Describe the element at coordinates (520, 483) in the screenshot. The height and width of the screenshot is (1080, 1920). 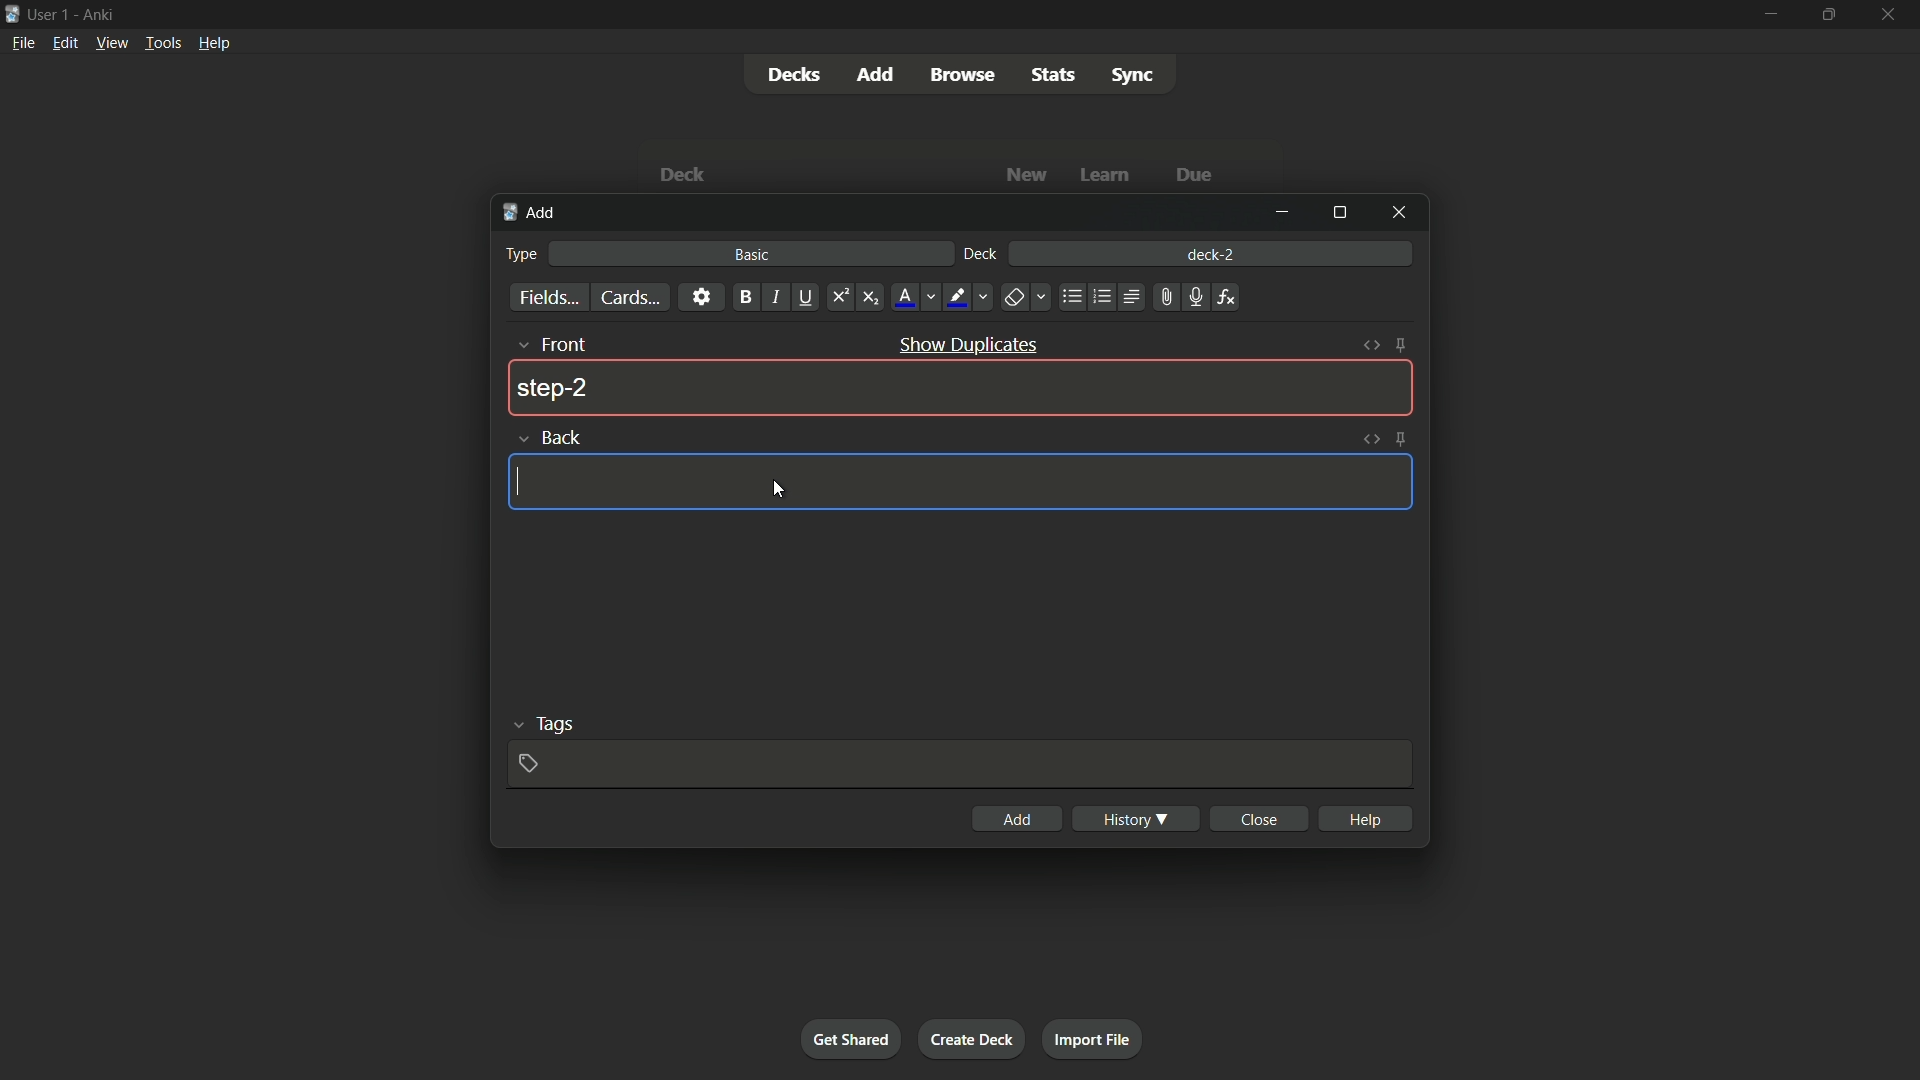
I see `cursor` at that location.